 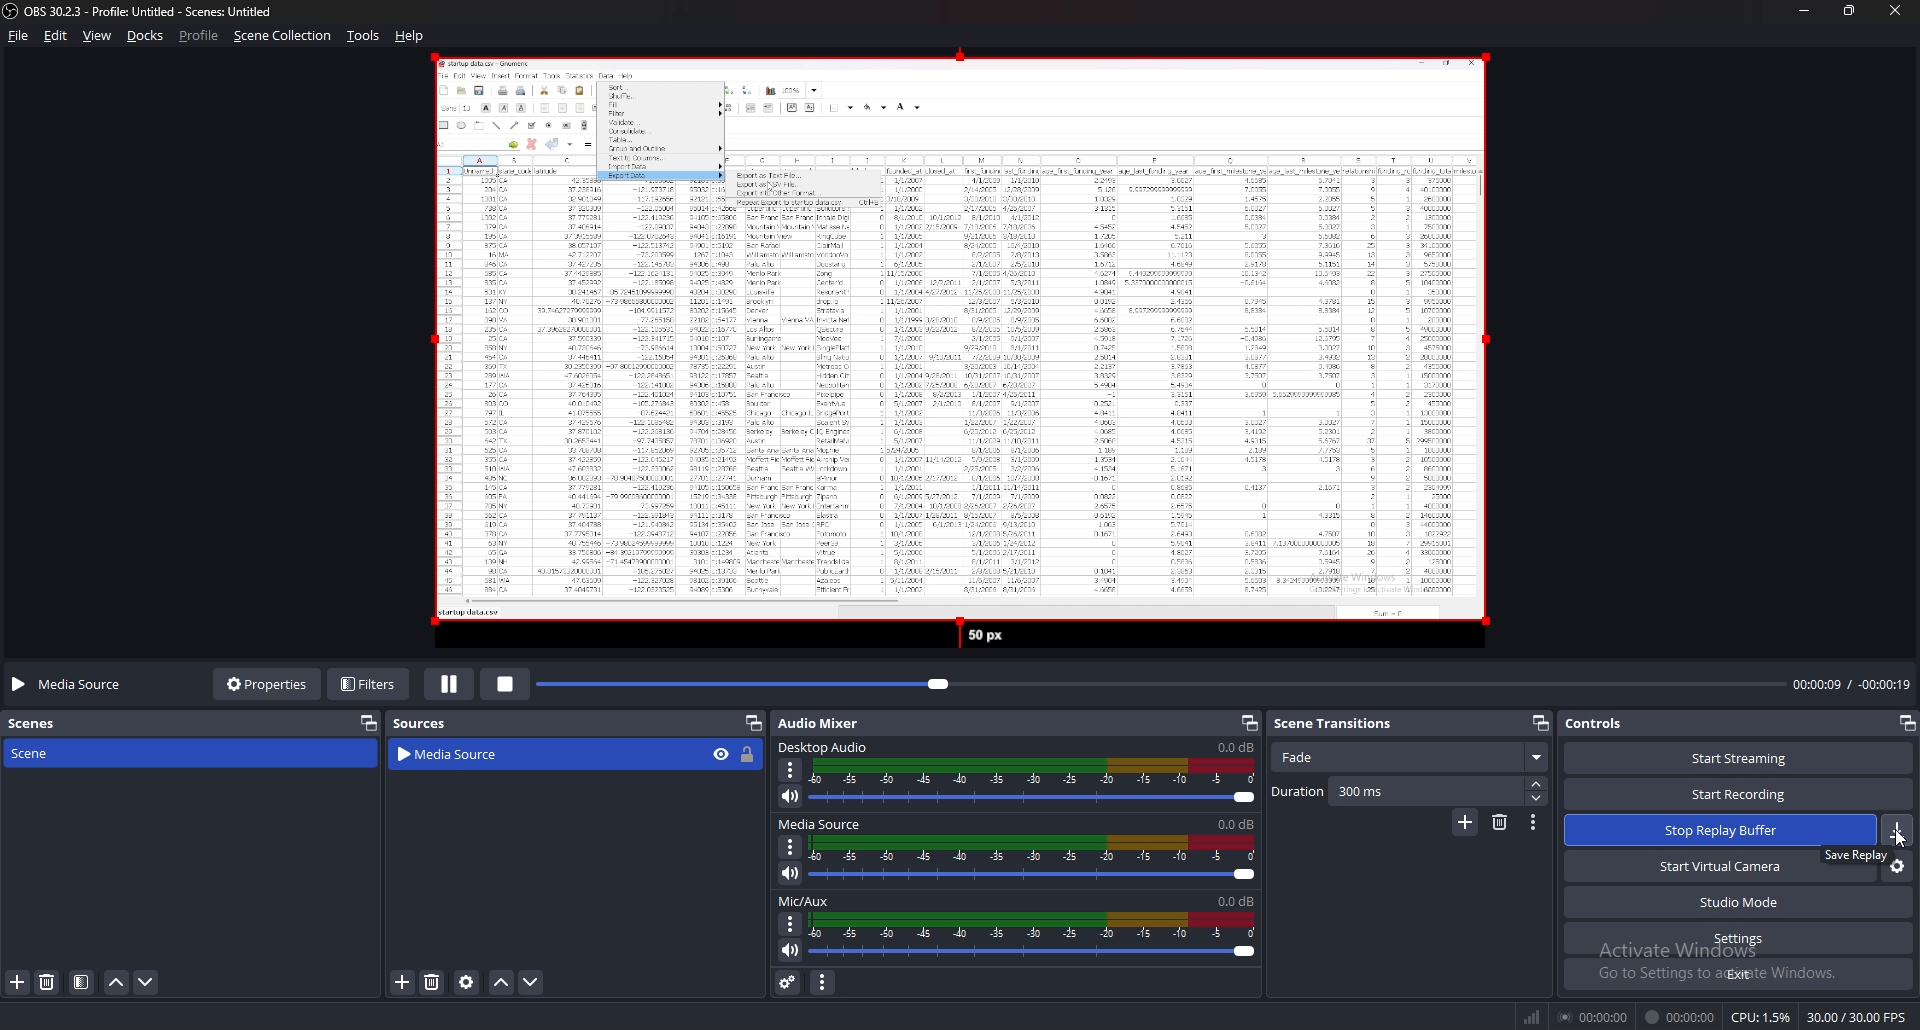 I want to click on desktop audio adjust, so click(x=1034, y=782).